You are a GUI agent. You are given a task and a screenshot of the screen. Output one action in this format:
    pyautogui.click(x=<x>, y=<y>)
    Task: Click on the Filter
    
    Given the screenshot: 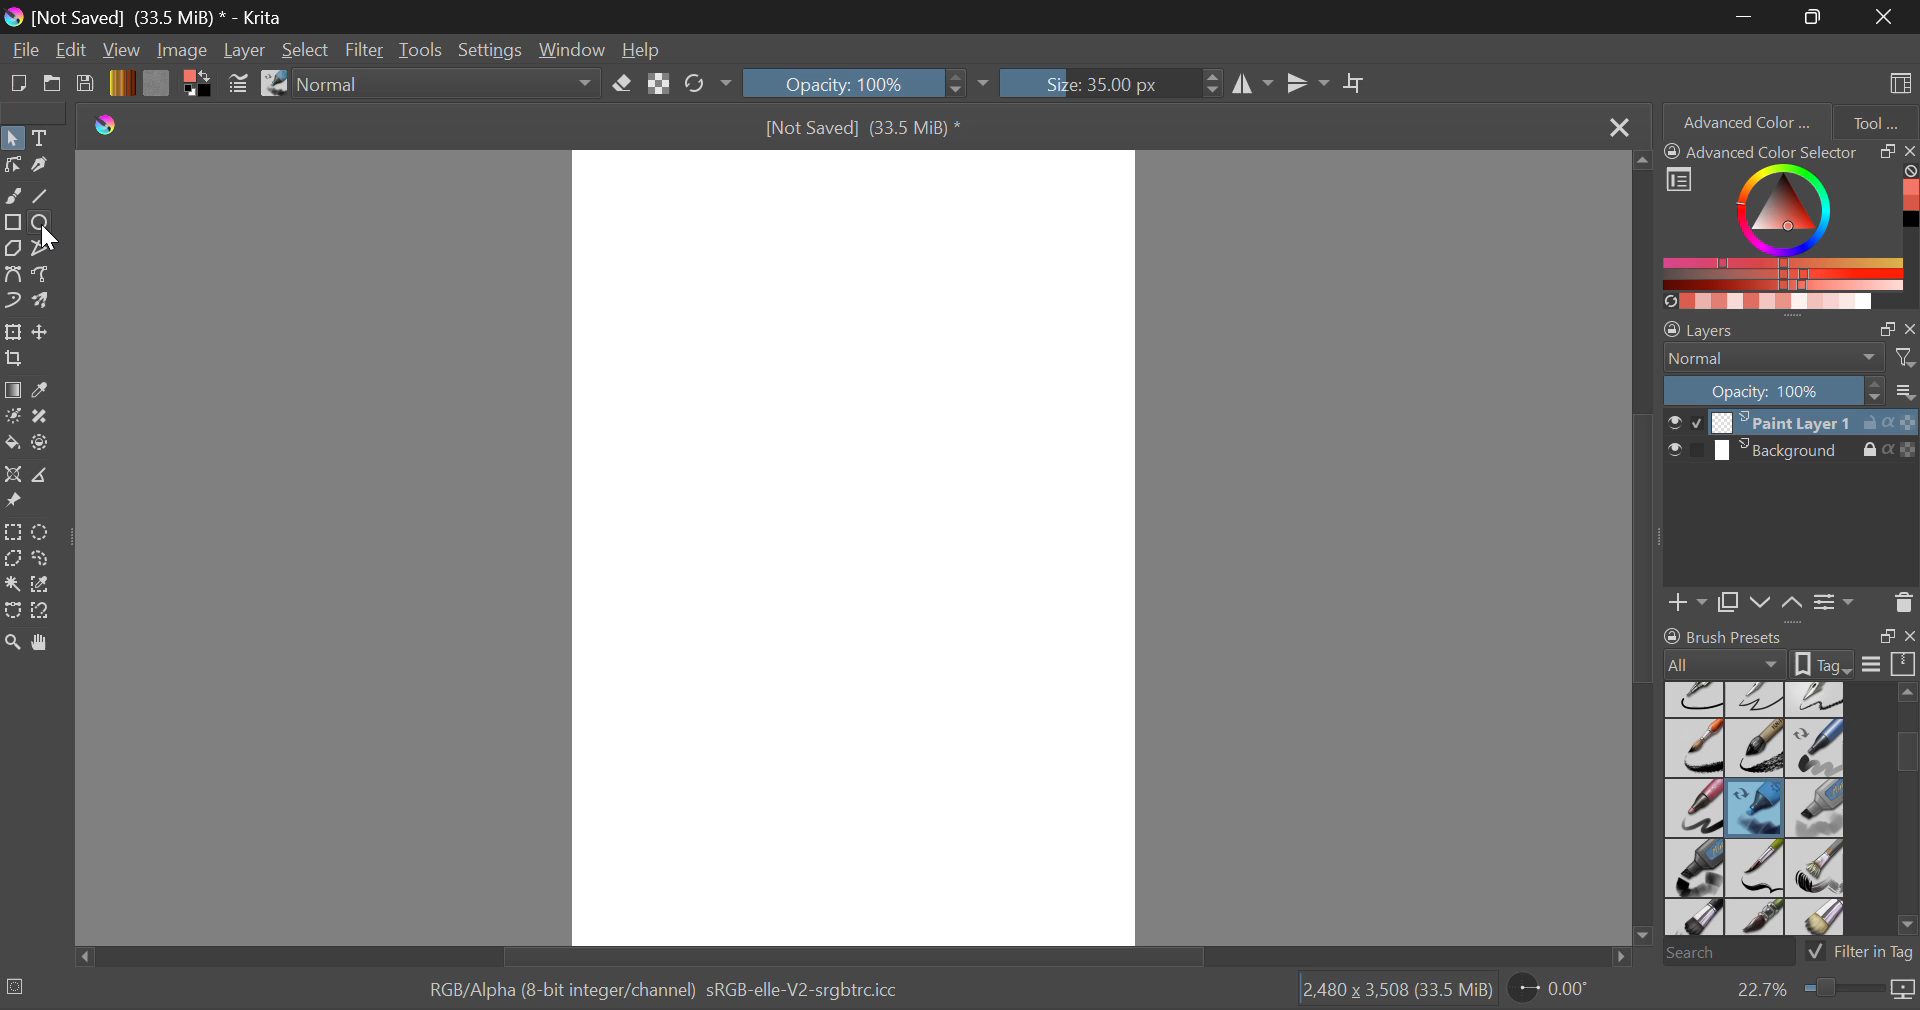 What is the action you would take?
    pyautogui.click(x=367, y=51)
    